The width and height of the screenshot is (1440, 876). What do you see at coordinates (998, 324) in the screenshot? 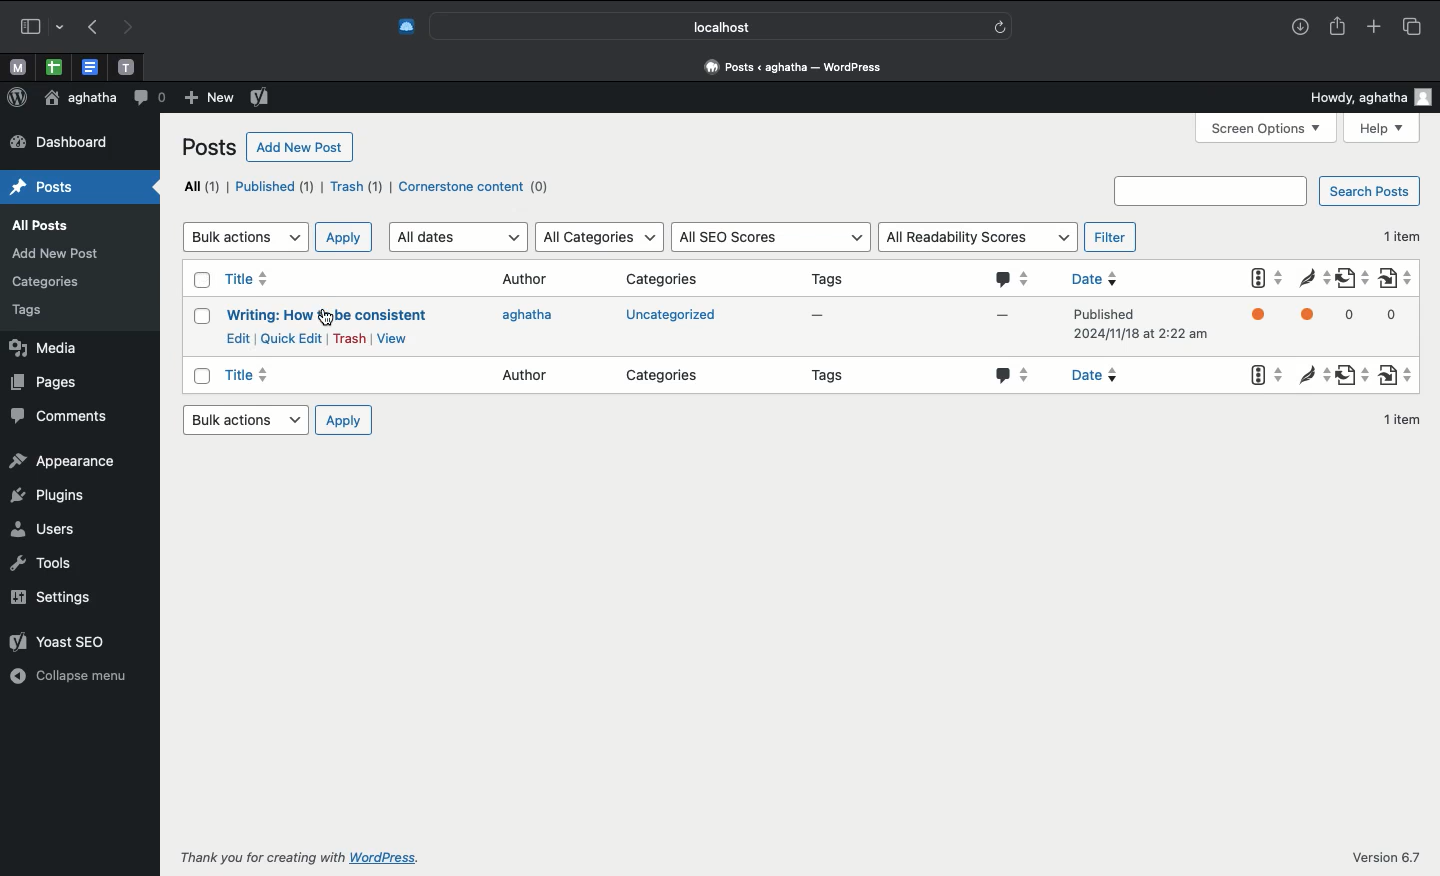
I see `no Comment` at bounding box center [998, 324].